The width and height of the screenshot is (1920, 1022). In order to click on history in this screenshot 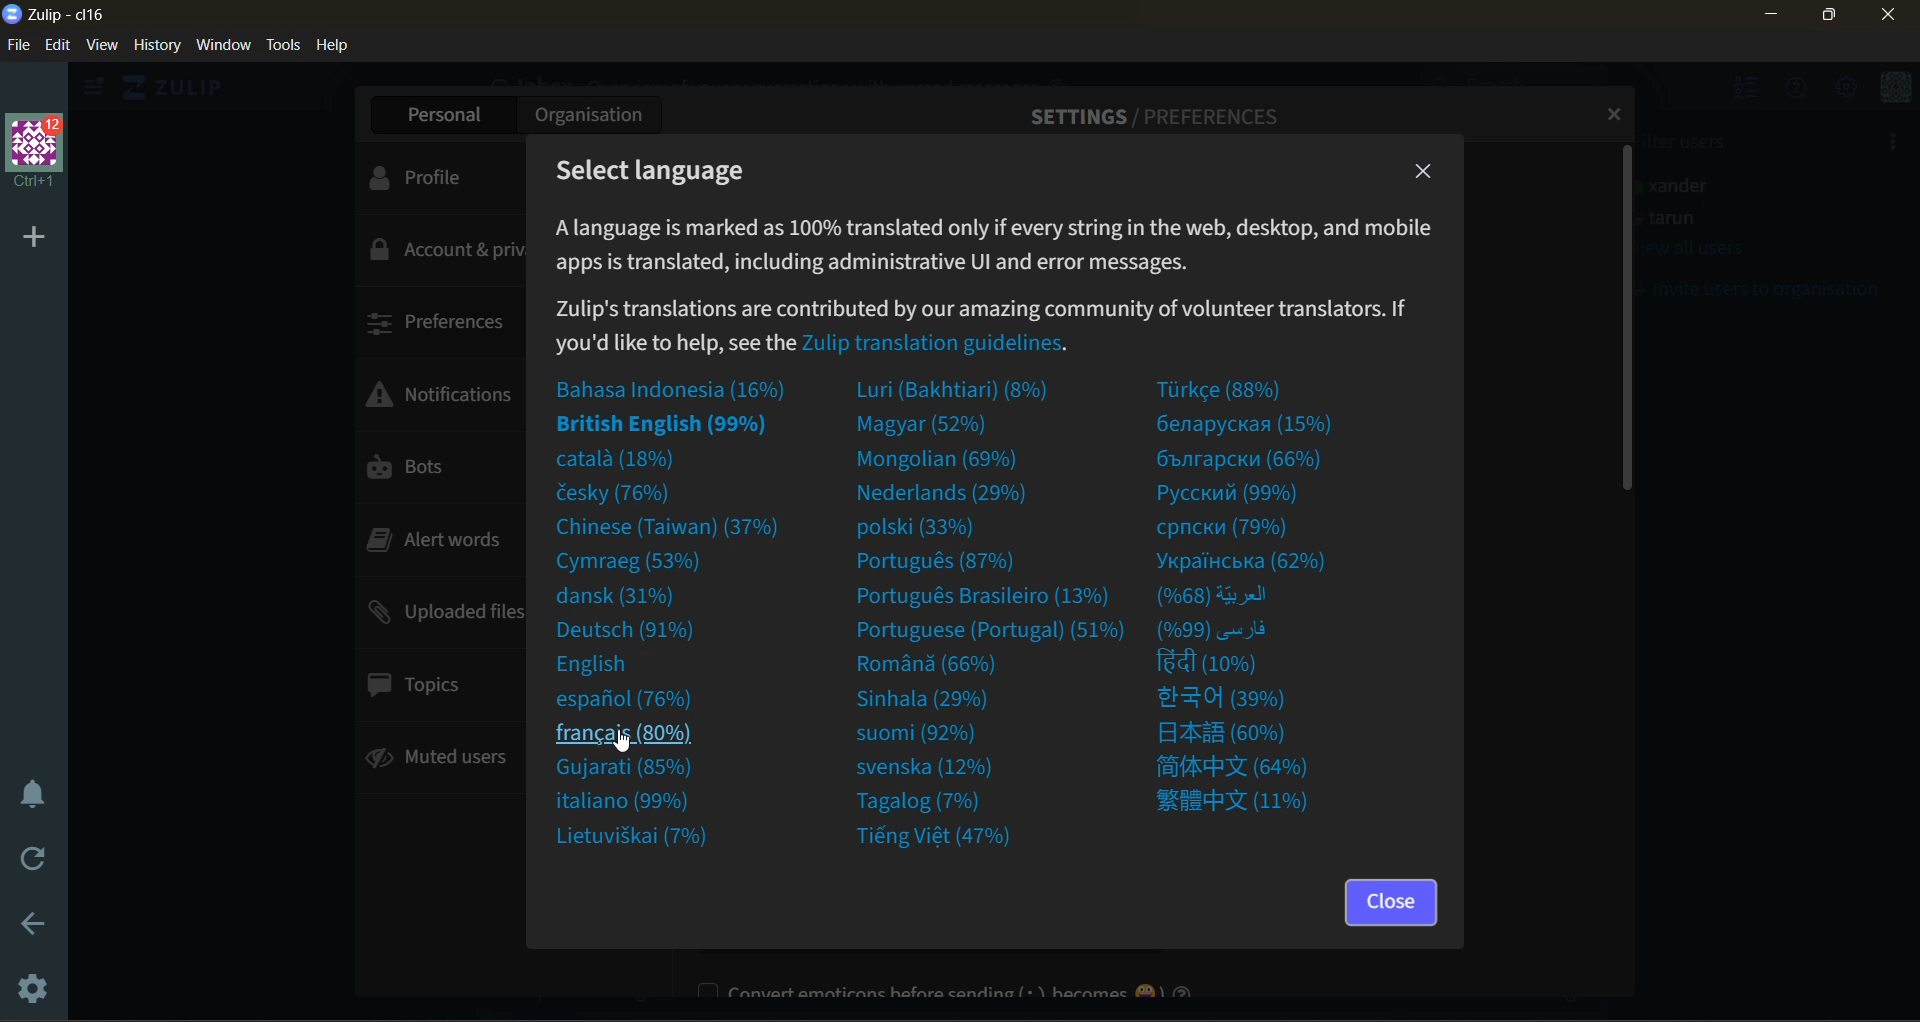, I will do `click(156, 50)`.